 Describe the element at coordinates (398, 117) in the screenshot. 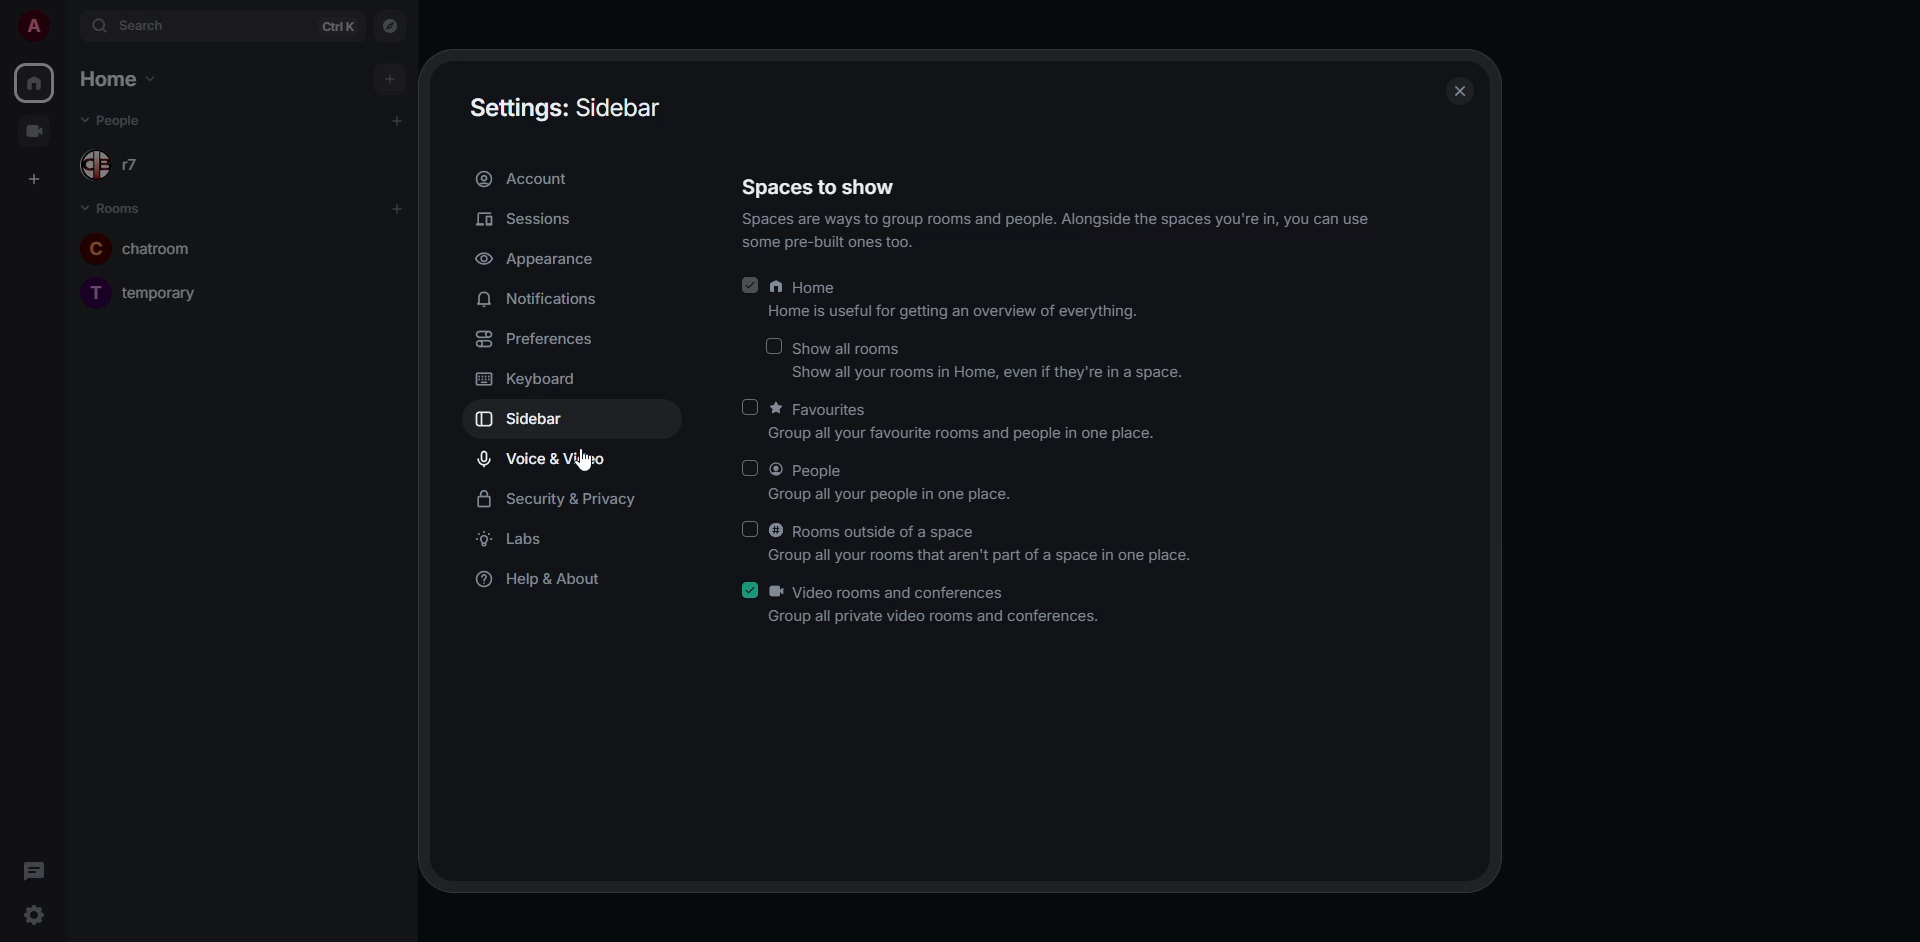

I see `add` at that location.